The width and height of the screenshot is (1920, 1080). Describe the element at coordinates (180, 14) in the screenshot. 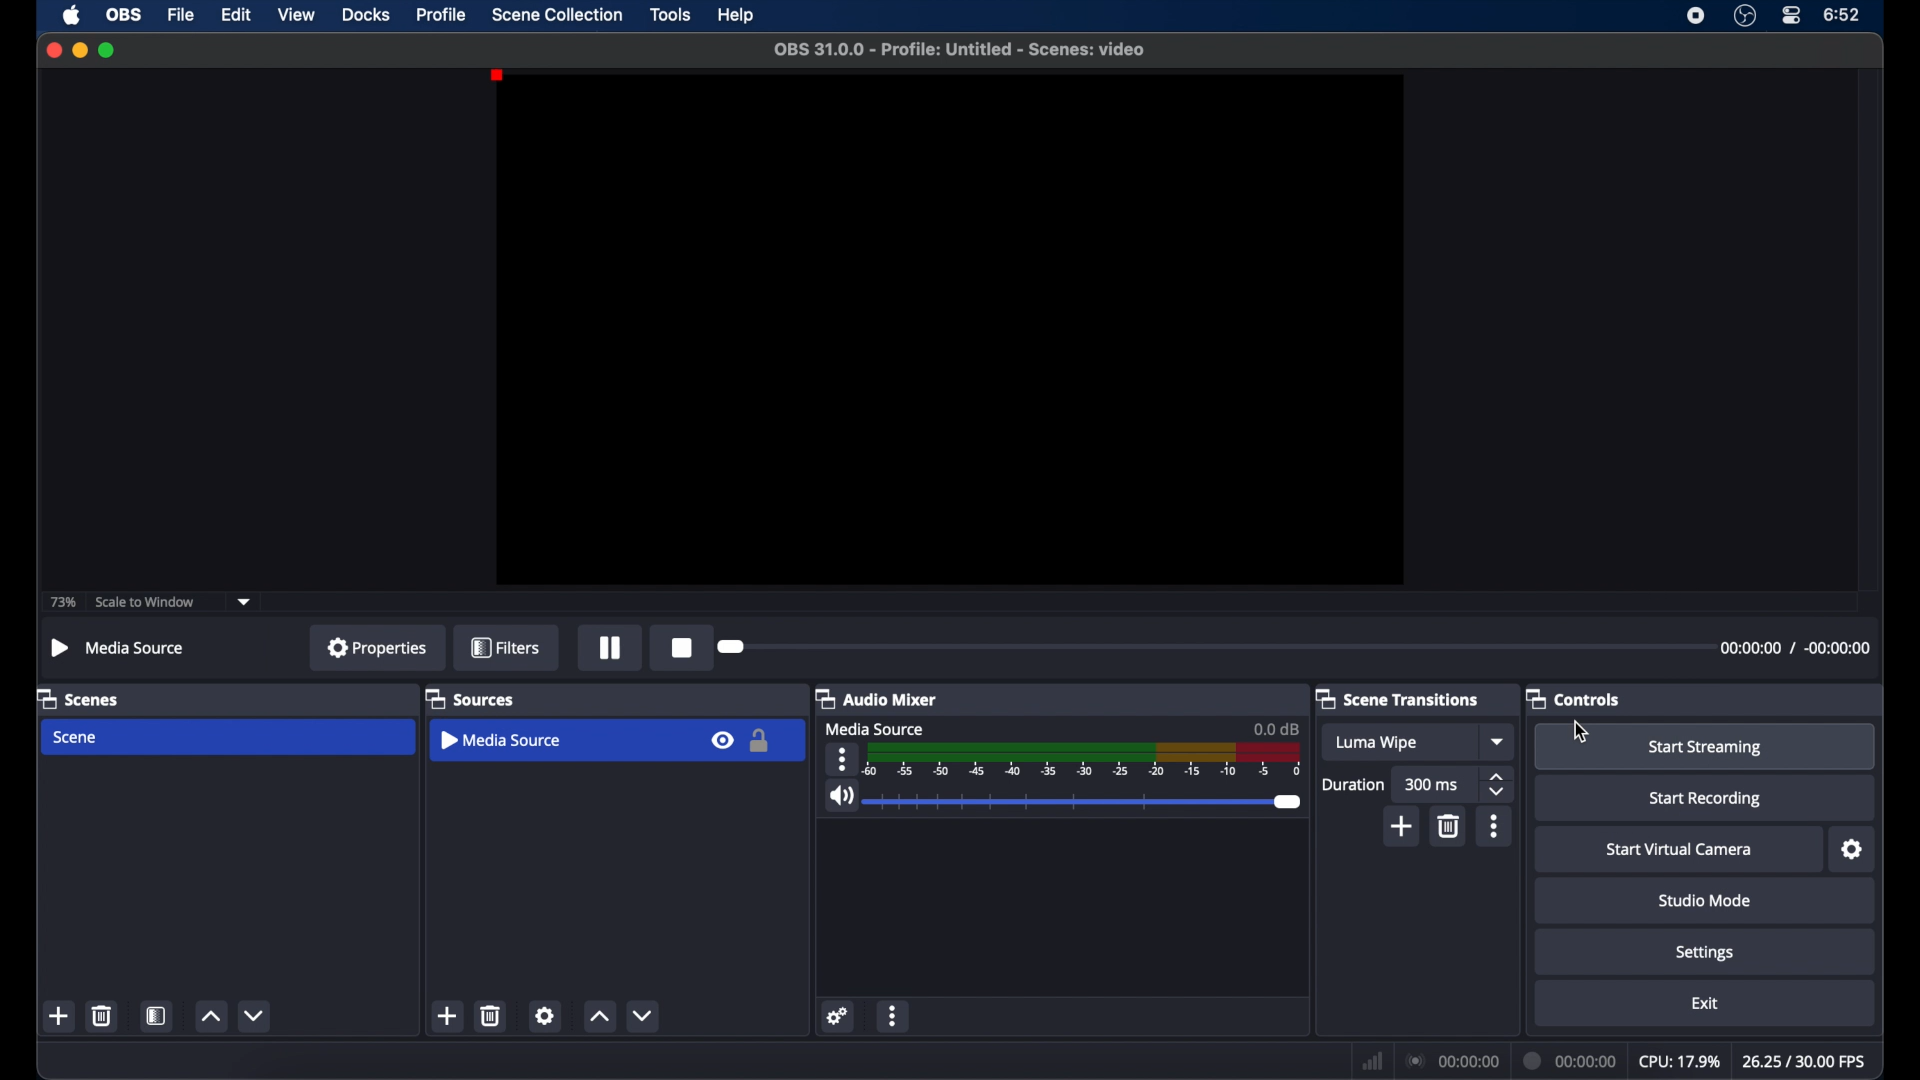

I see `file` at that location.